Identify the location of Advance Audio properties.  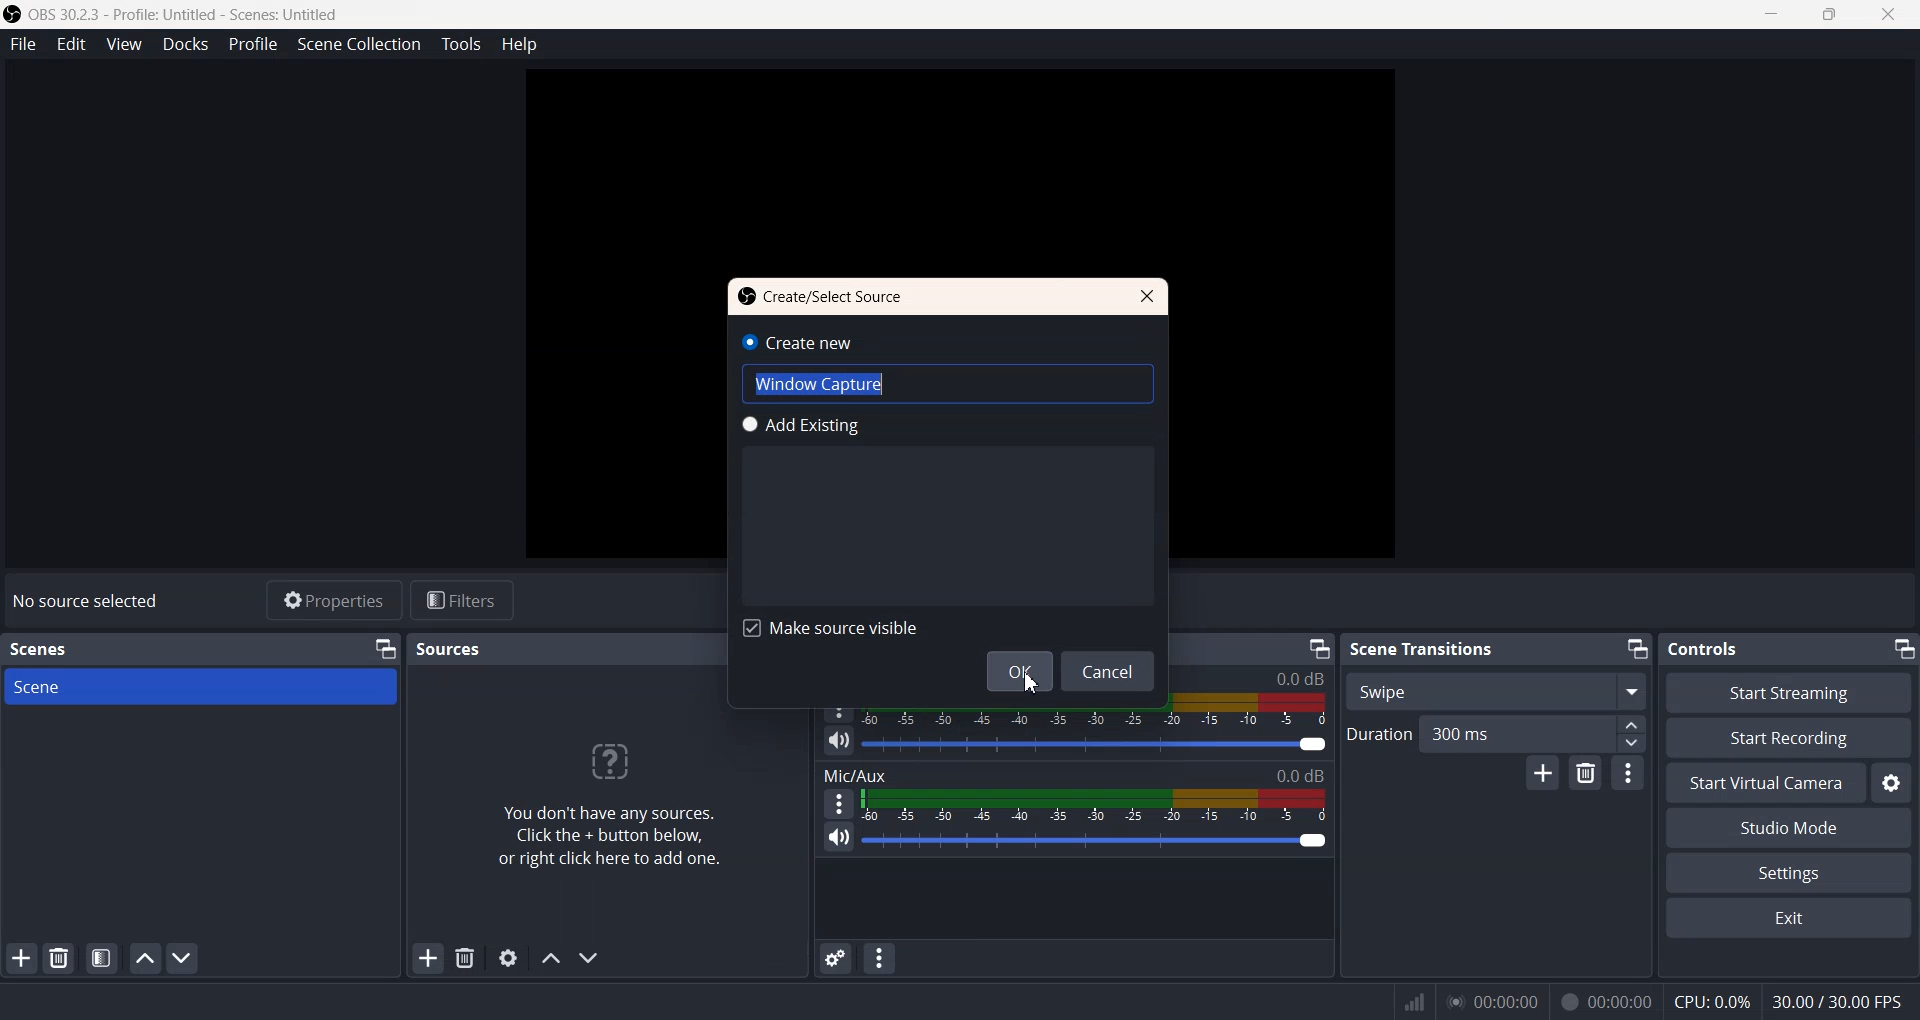
(836, 958).